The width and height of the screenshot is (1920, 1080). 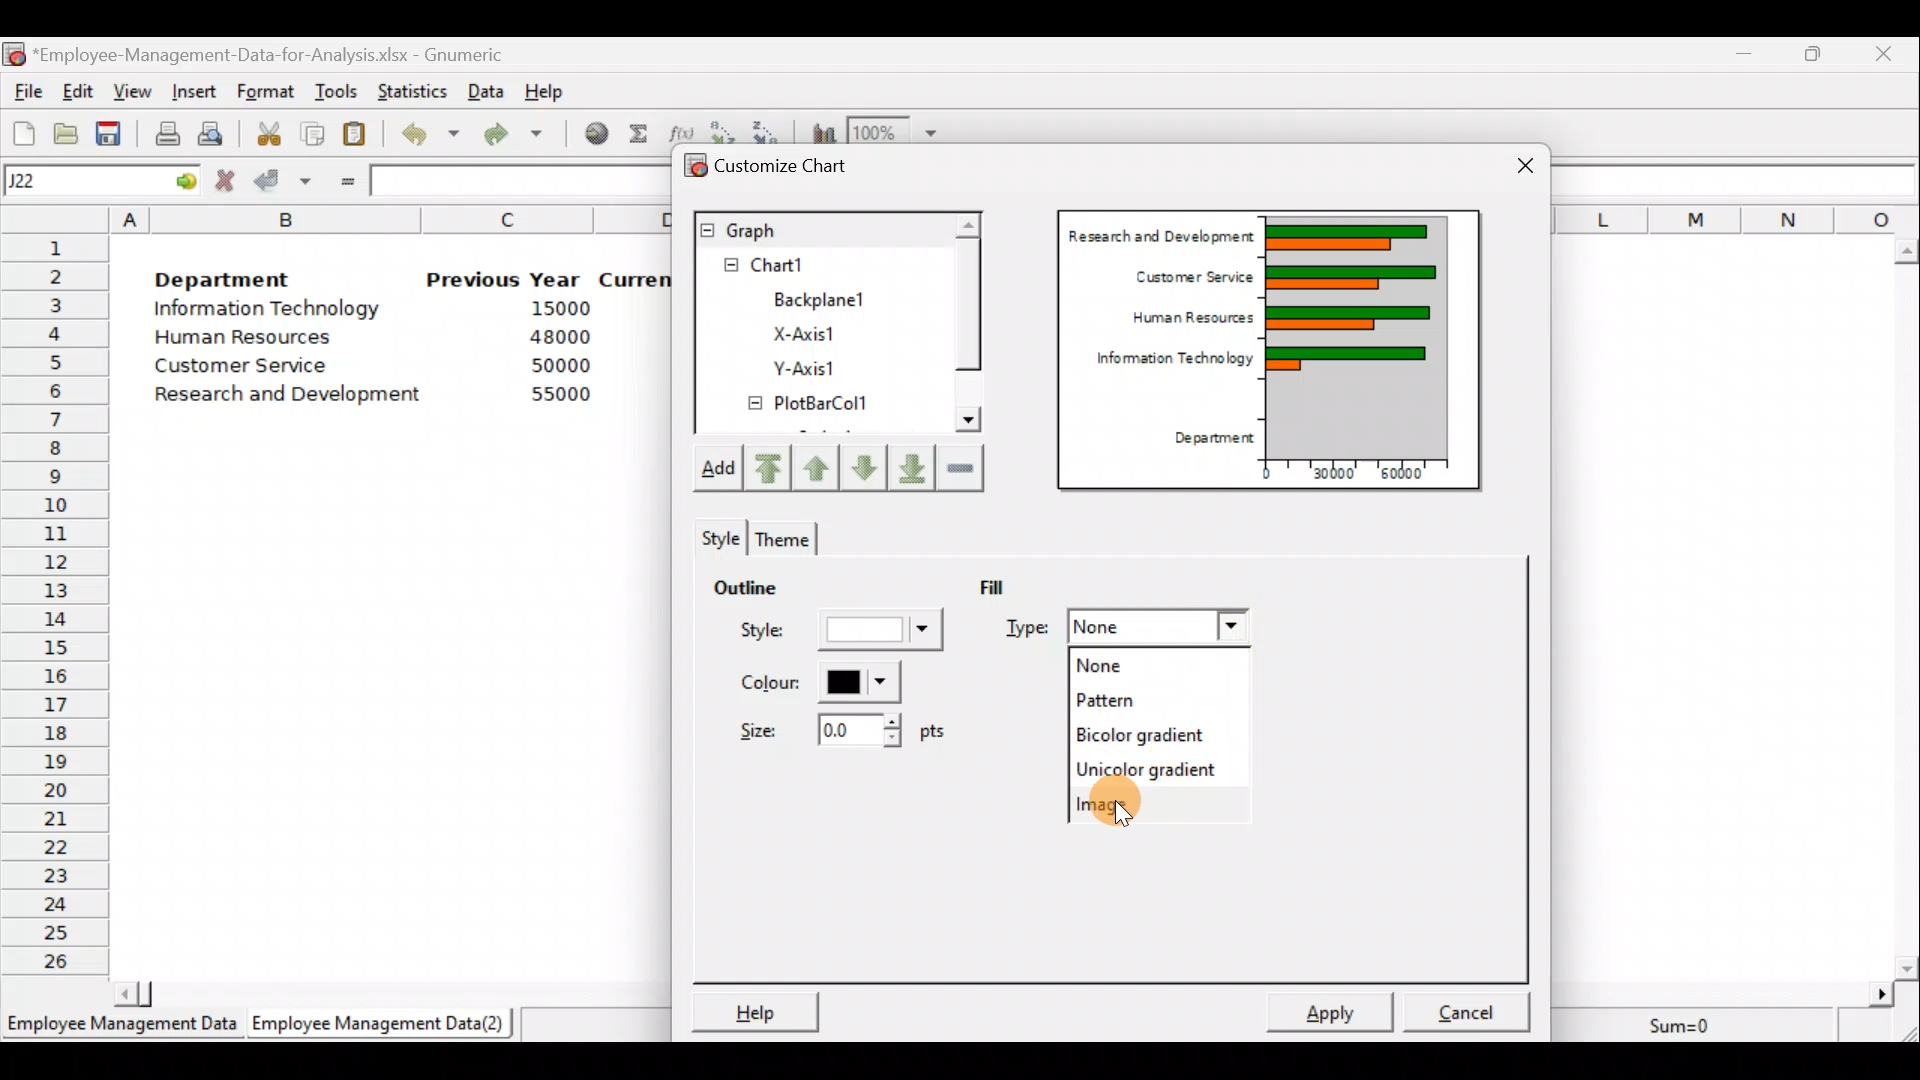 I want to click on Format, so click(x=268, y=89).